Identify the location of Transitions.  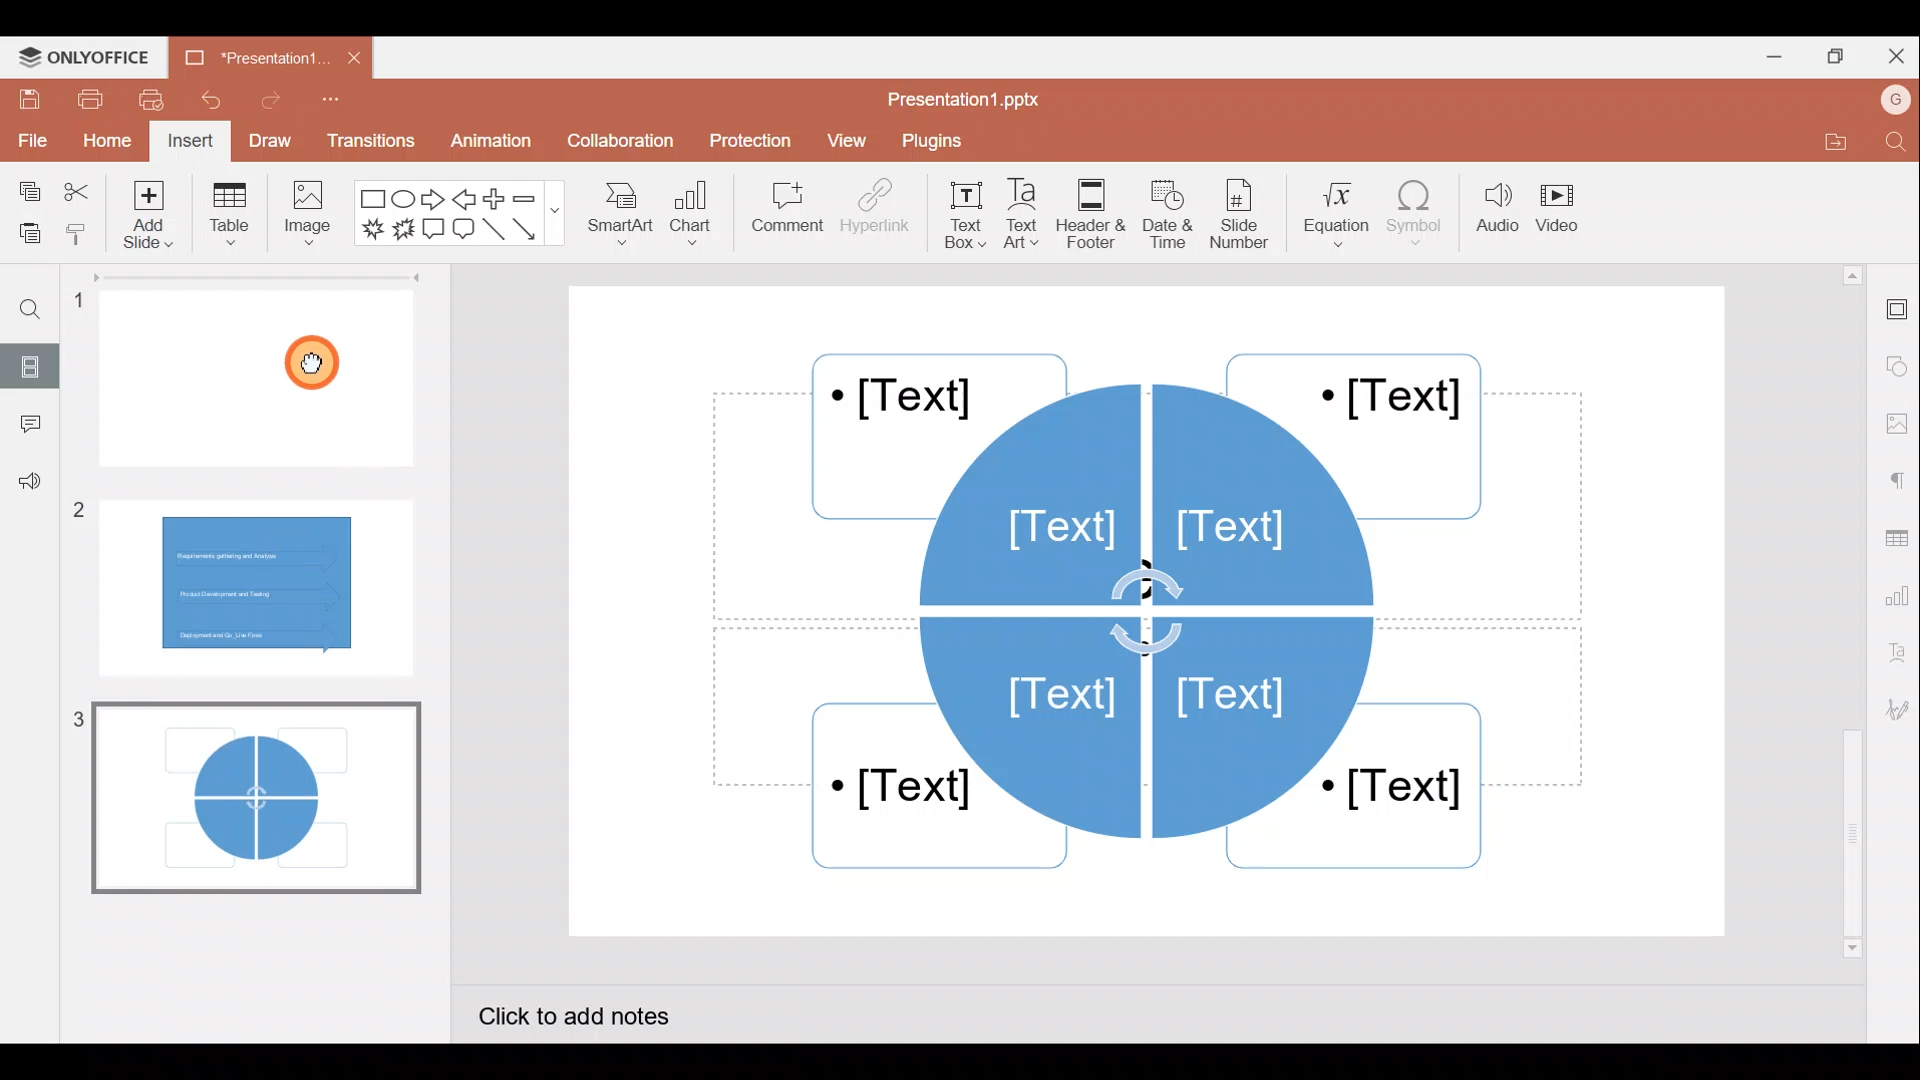
(368, 140).